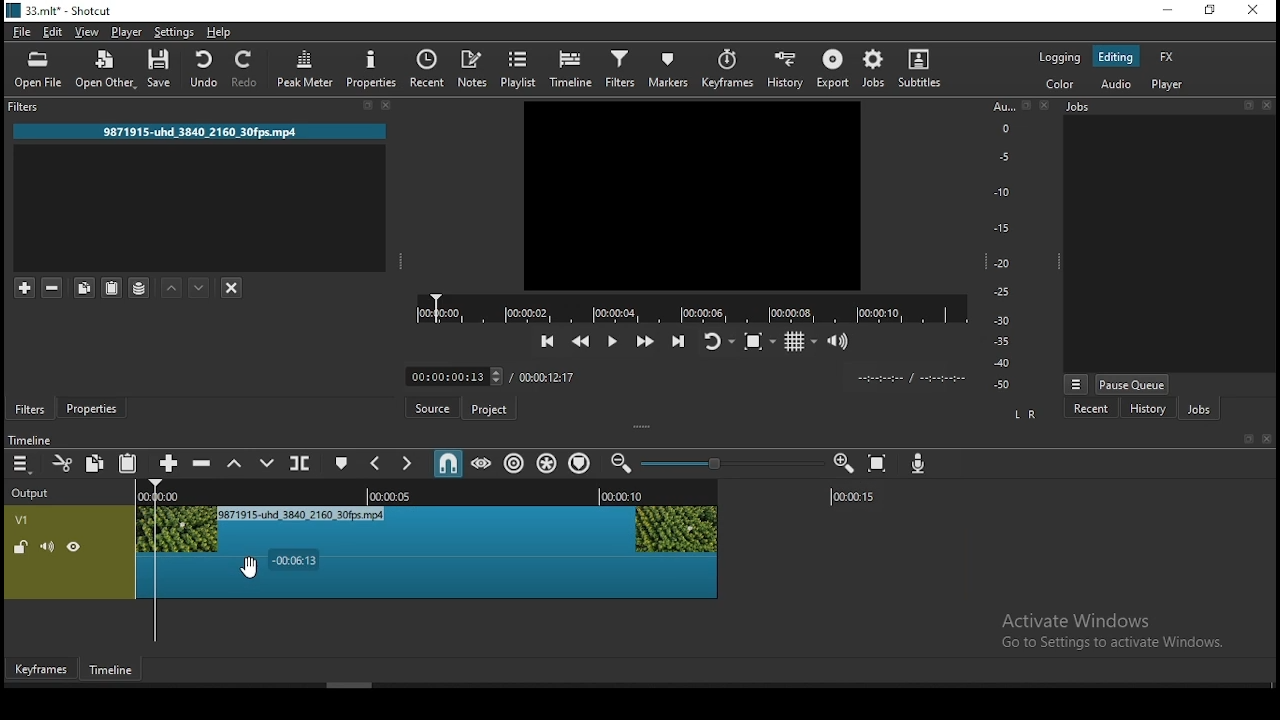  I want to click on bookmark, so click(1245, 106).